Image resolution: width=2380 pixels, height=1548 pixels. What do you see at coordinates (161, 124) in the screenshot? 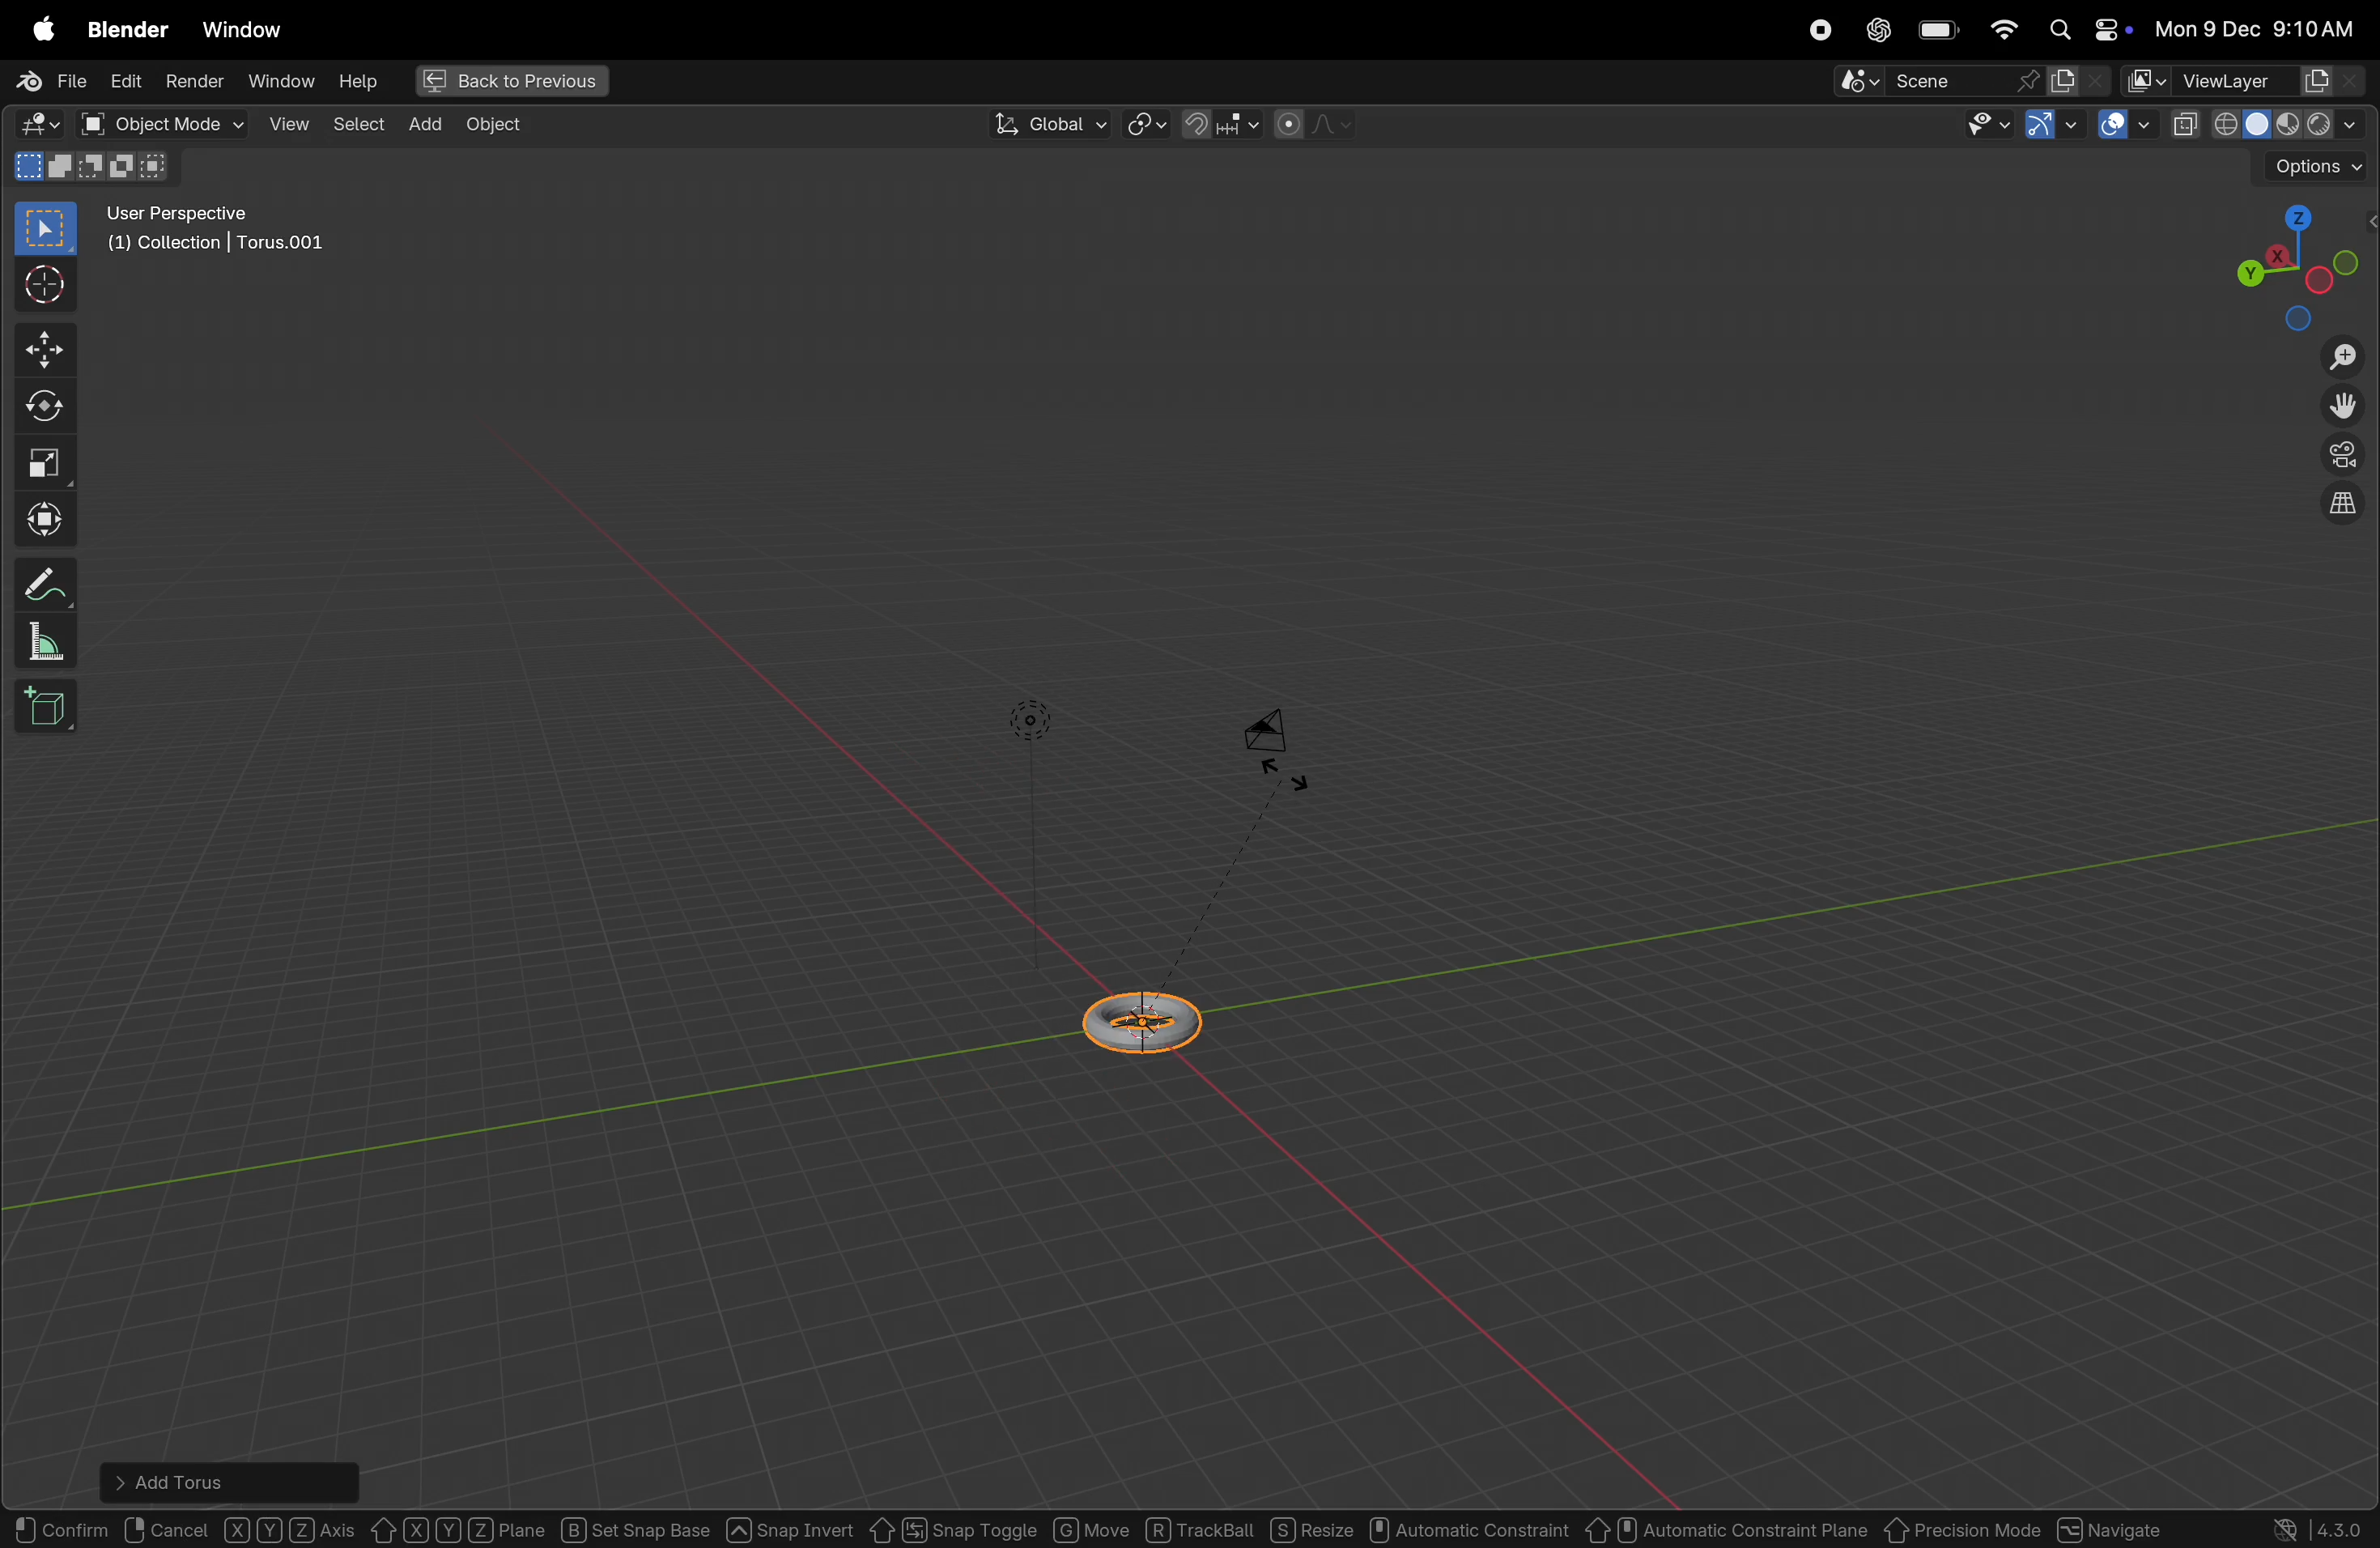
I see `object mode` at bounding box center [161, 124].